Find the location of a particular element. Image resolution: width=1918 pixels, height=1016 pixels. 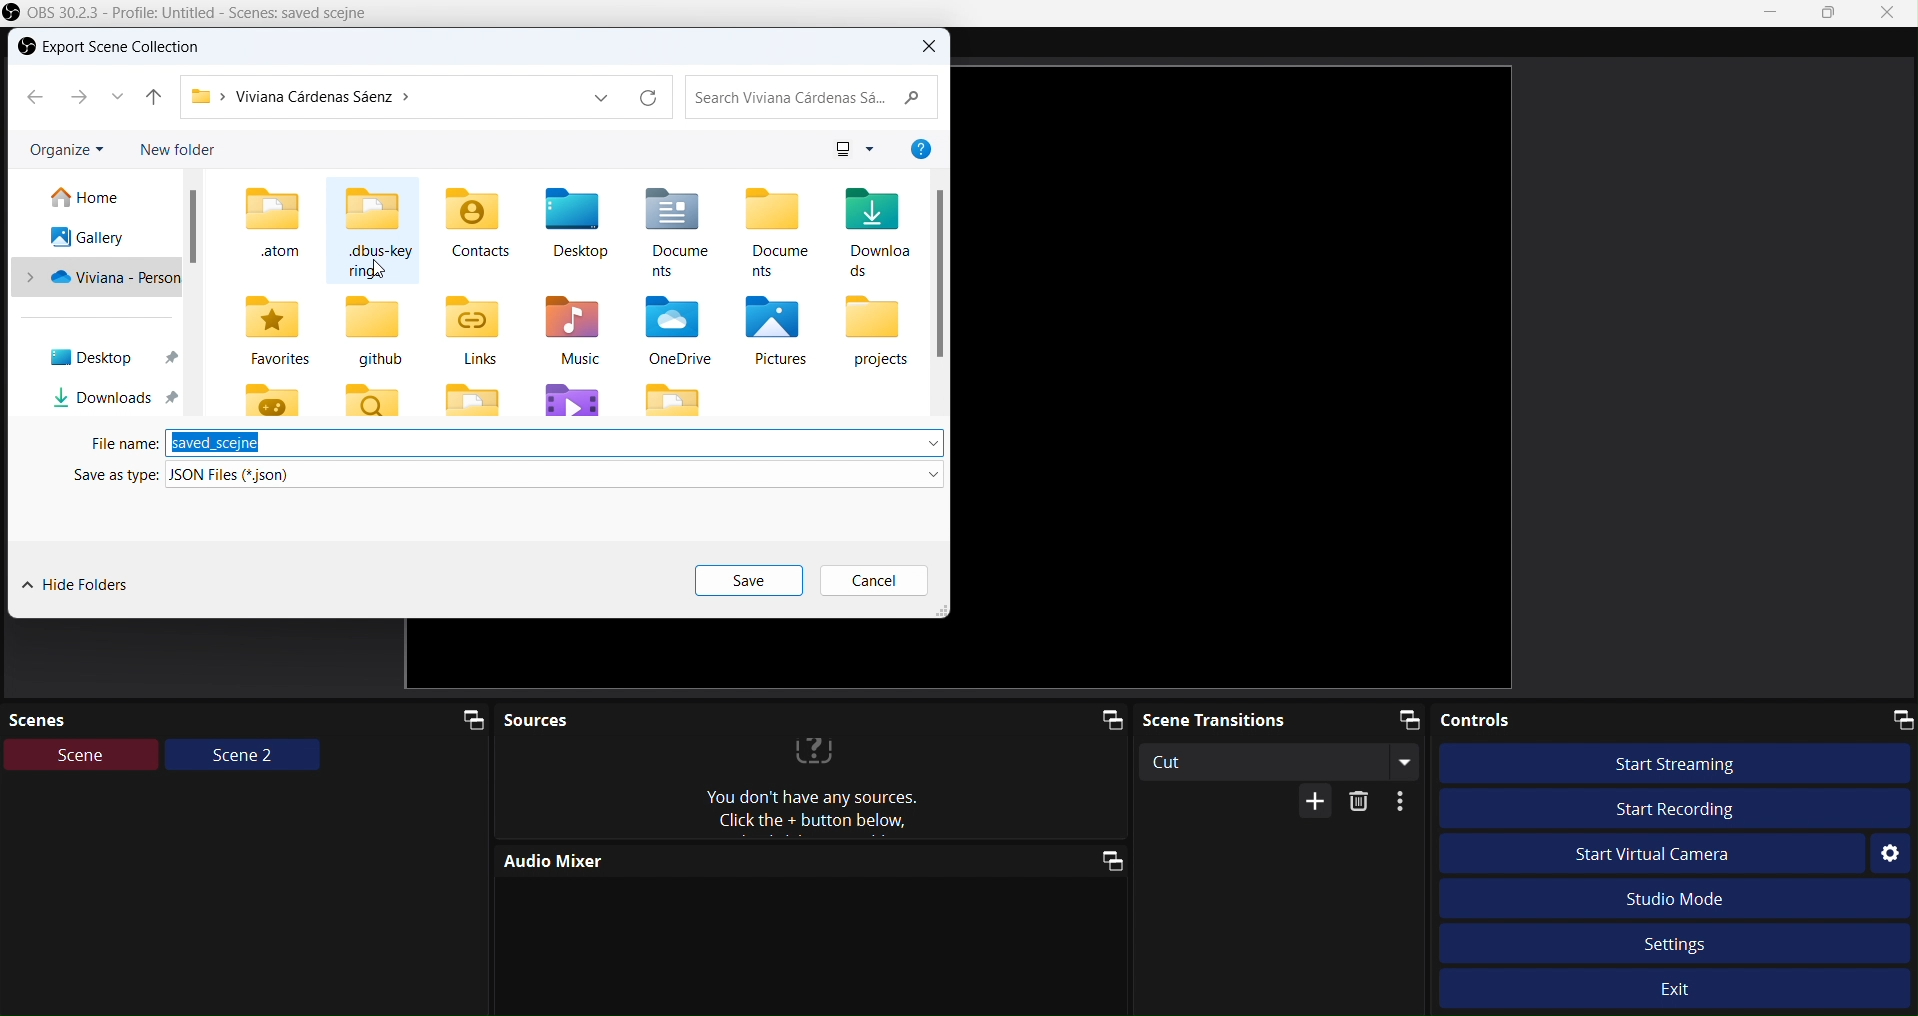

More is located at coordinates (1318, 801).